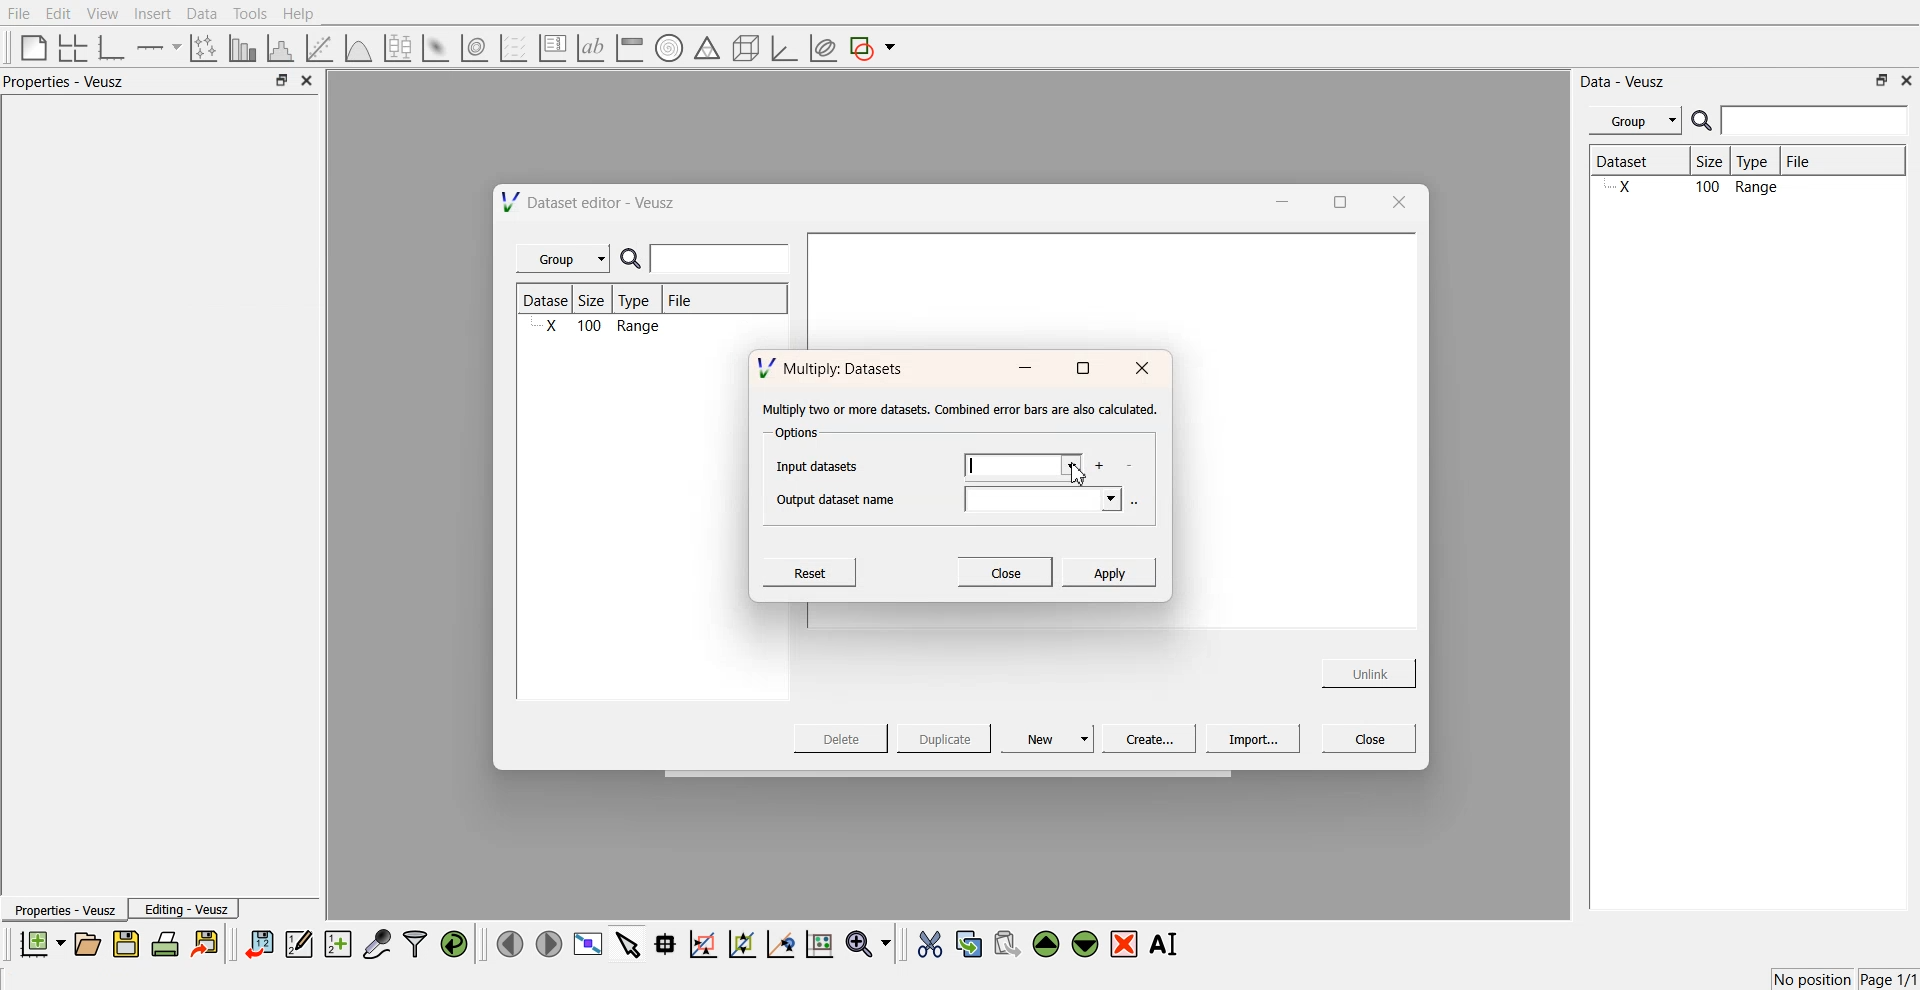  I want to click on Close, so click(1370, 737).